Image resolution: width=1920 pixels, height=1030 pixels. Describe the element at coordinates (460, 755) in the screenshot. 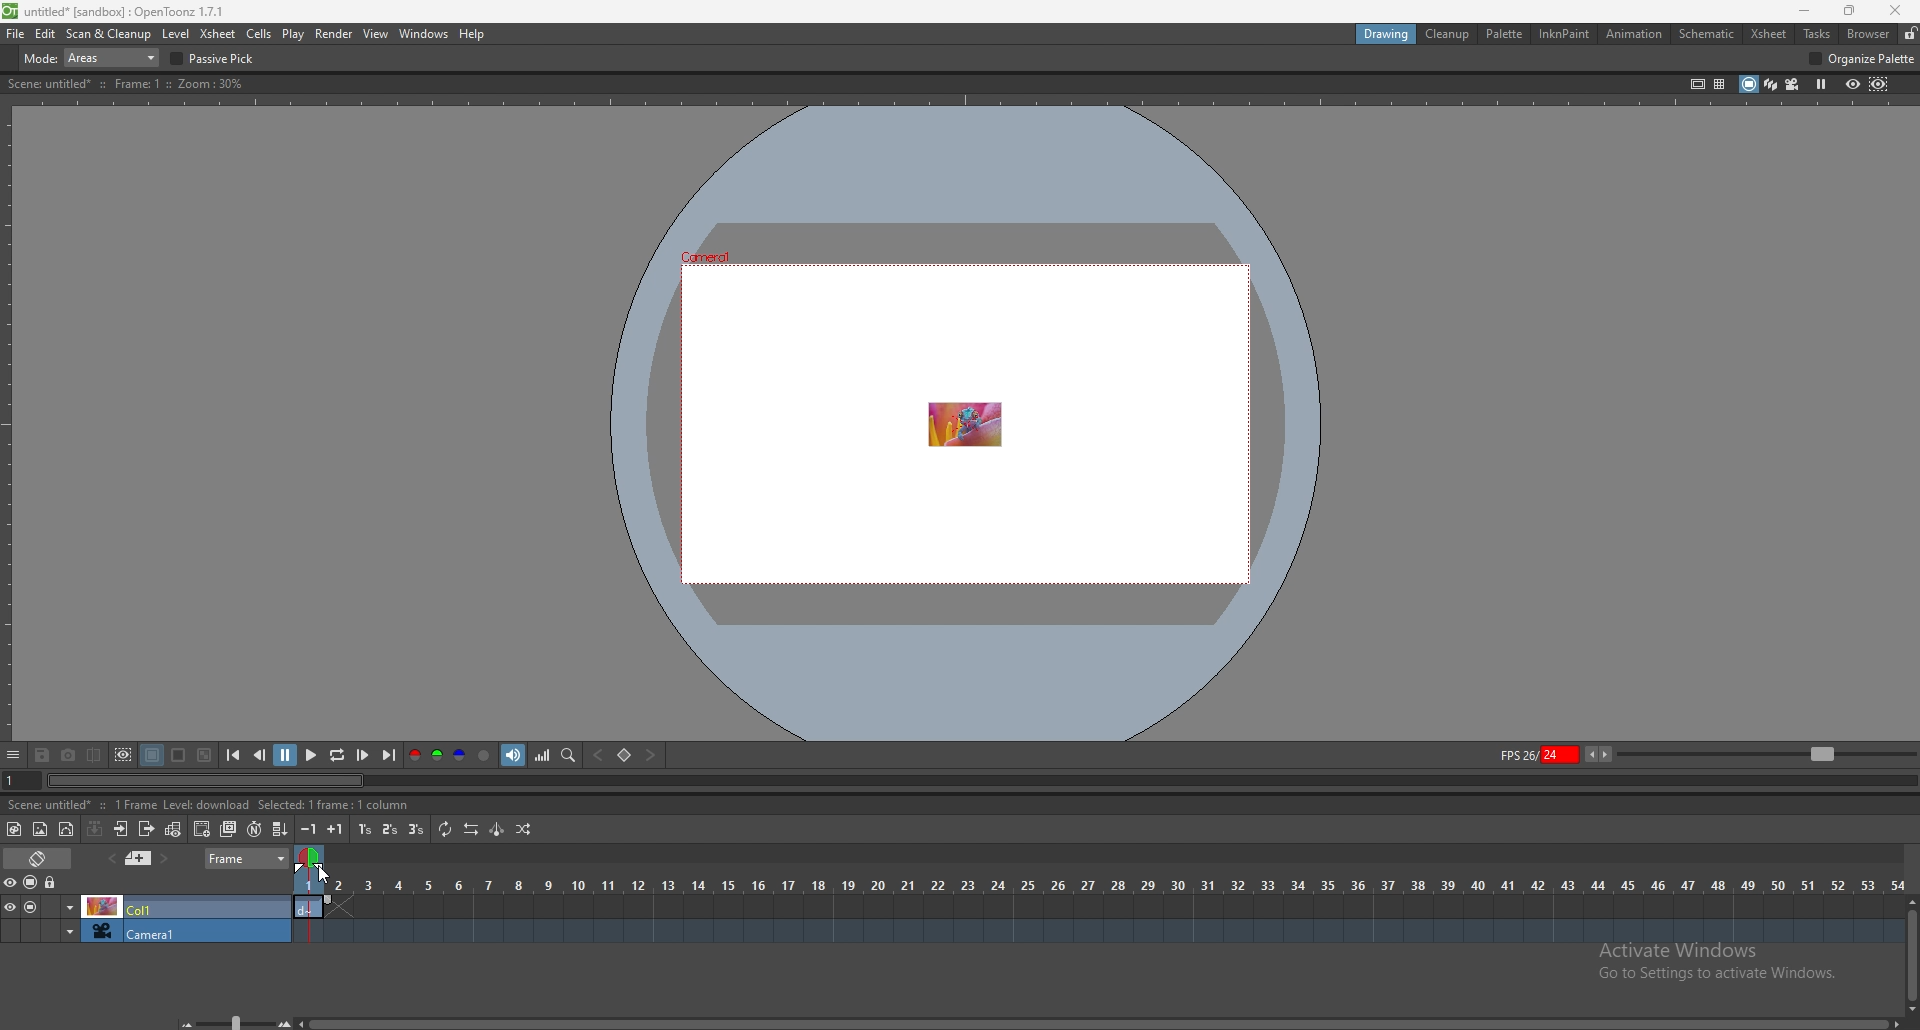

I see `blue channel` at that location.